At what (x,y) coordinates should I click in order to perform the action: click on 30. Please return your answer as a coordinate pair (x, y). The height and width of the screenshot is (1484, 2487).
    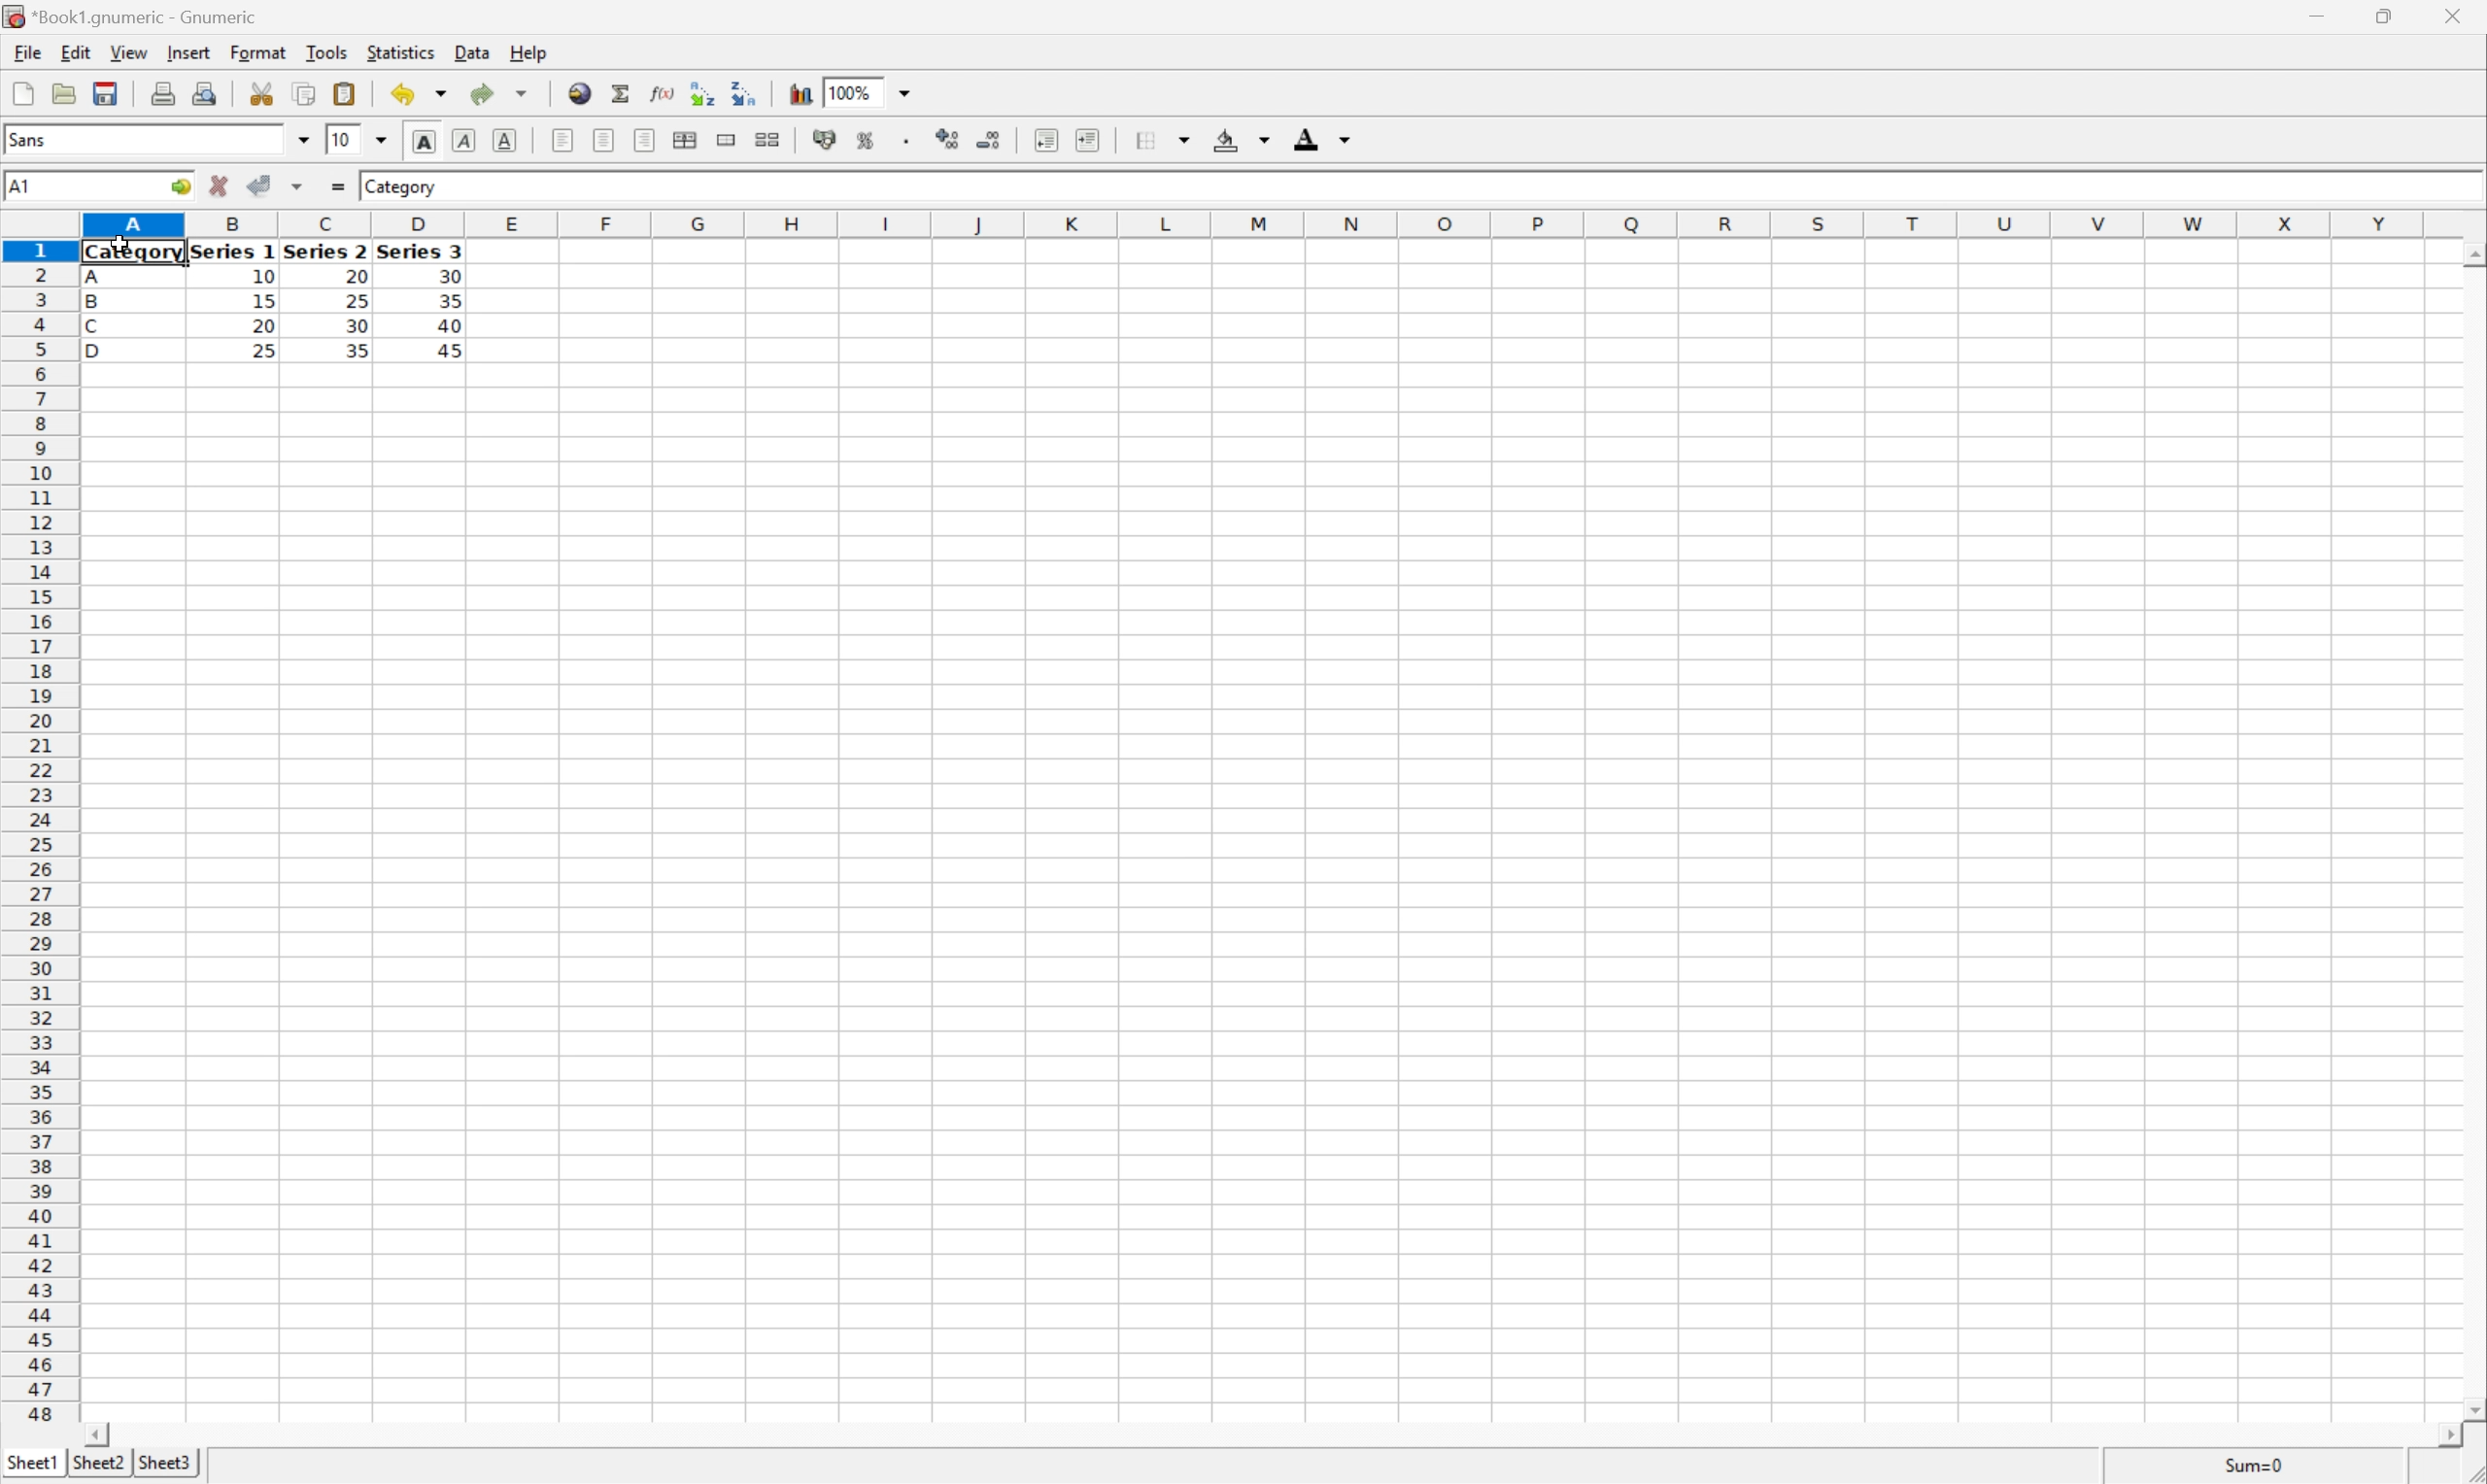
    Looking at the image, I should click on (359, 328).